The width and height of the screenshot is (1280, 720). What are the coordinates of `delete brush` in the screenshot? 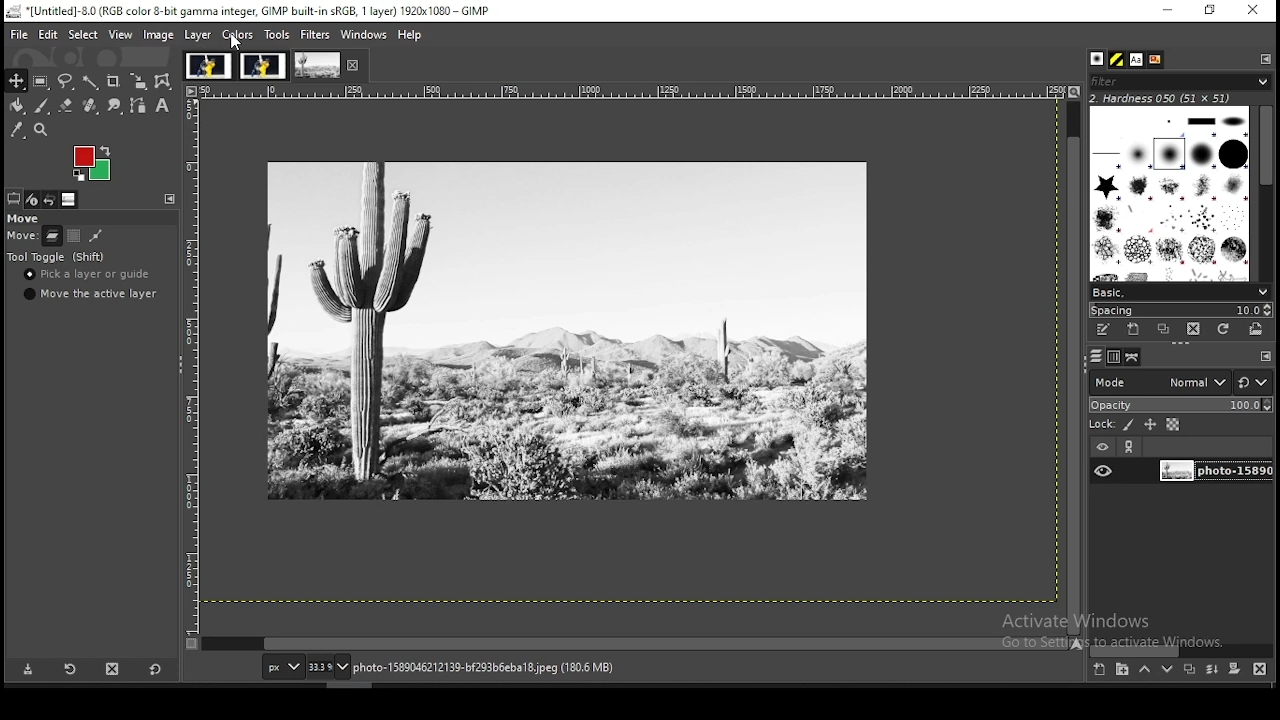 It's located at (1193, 330).